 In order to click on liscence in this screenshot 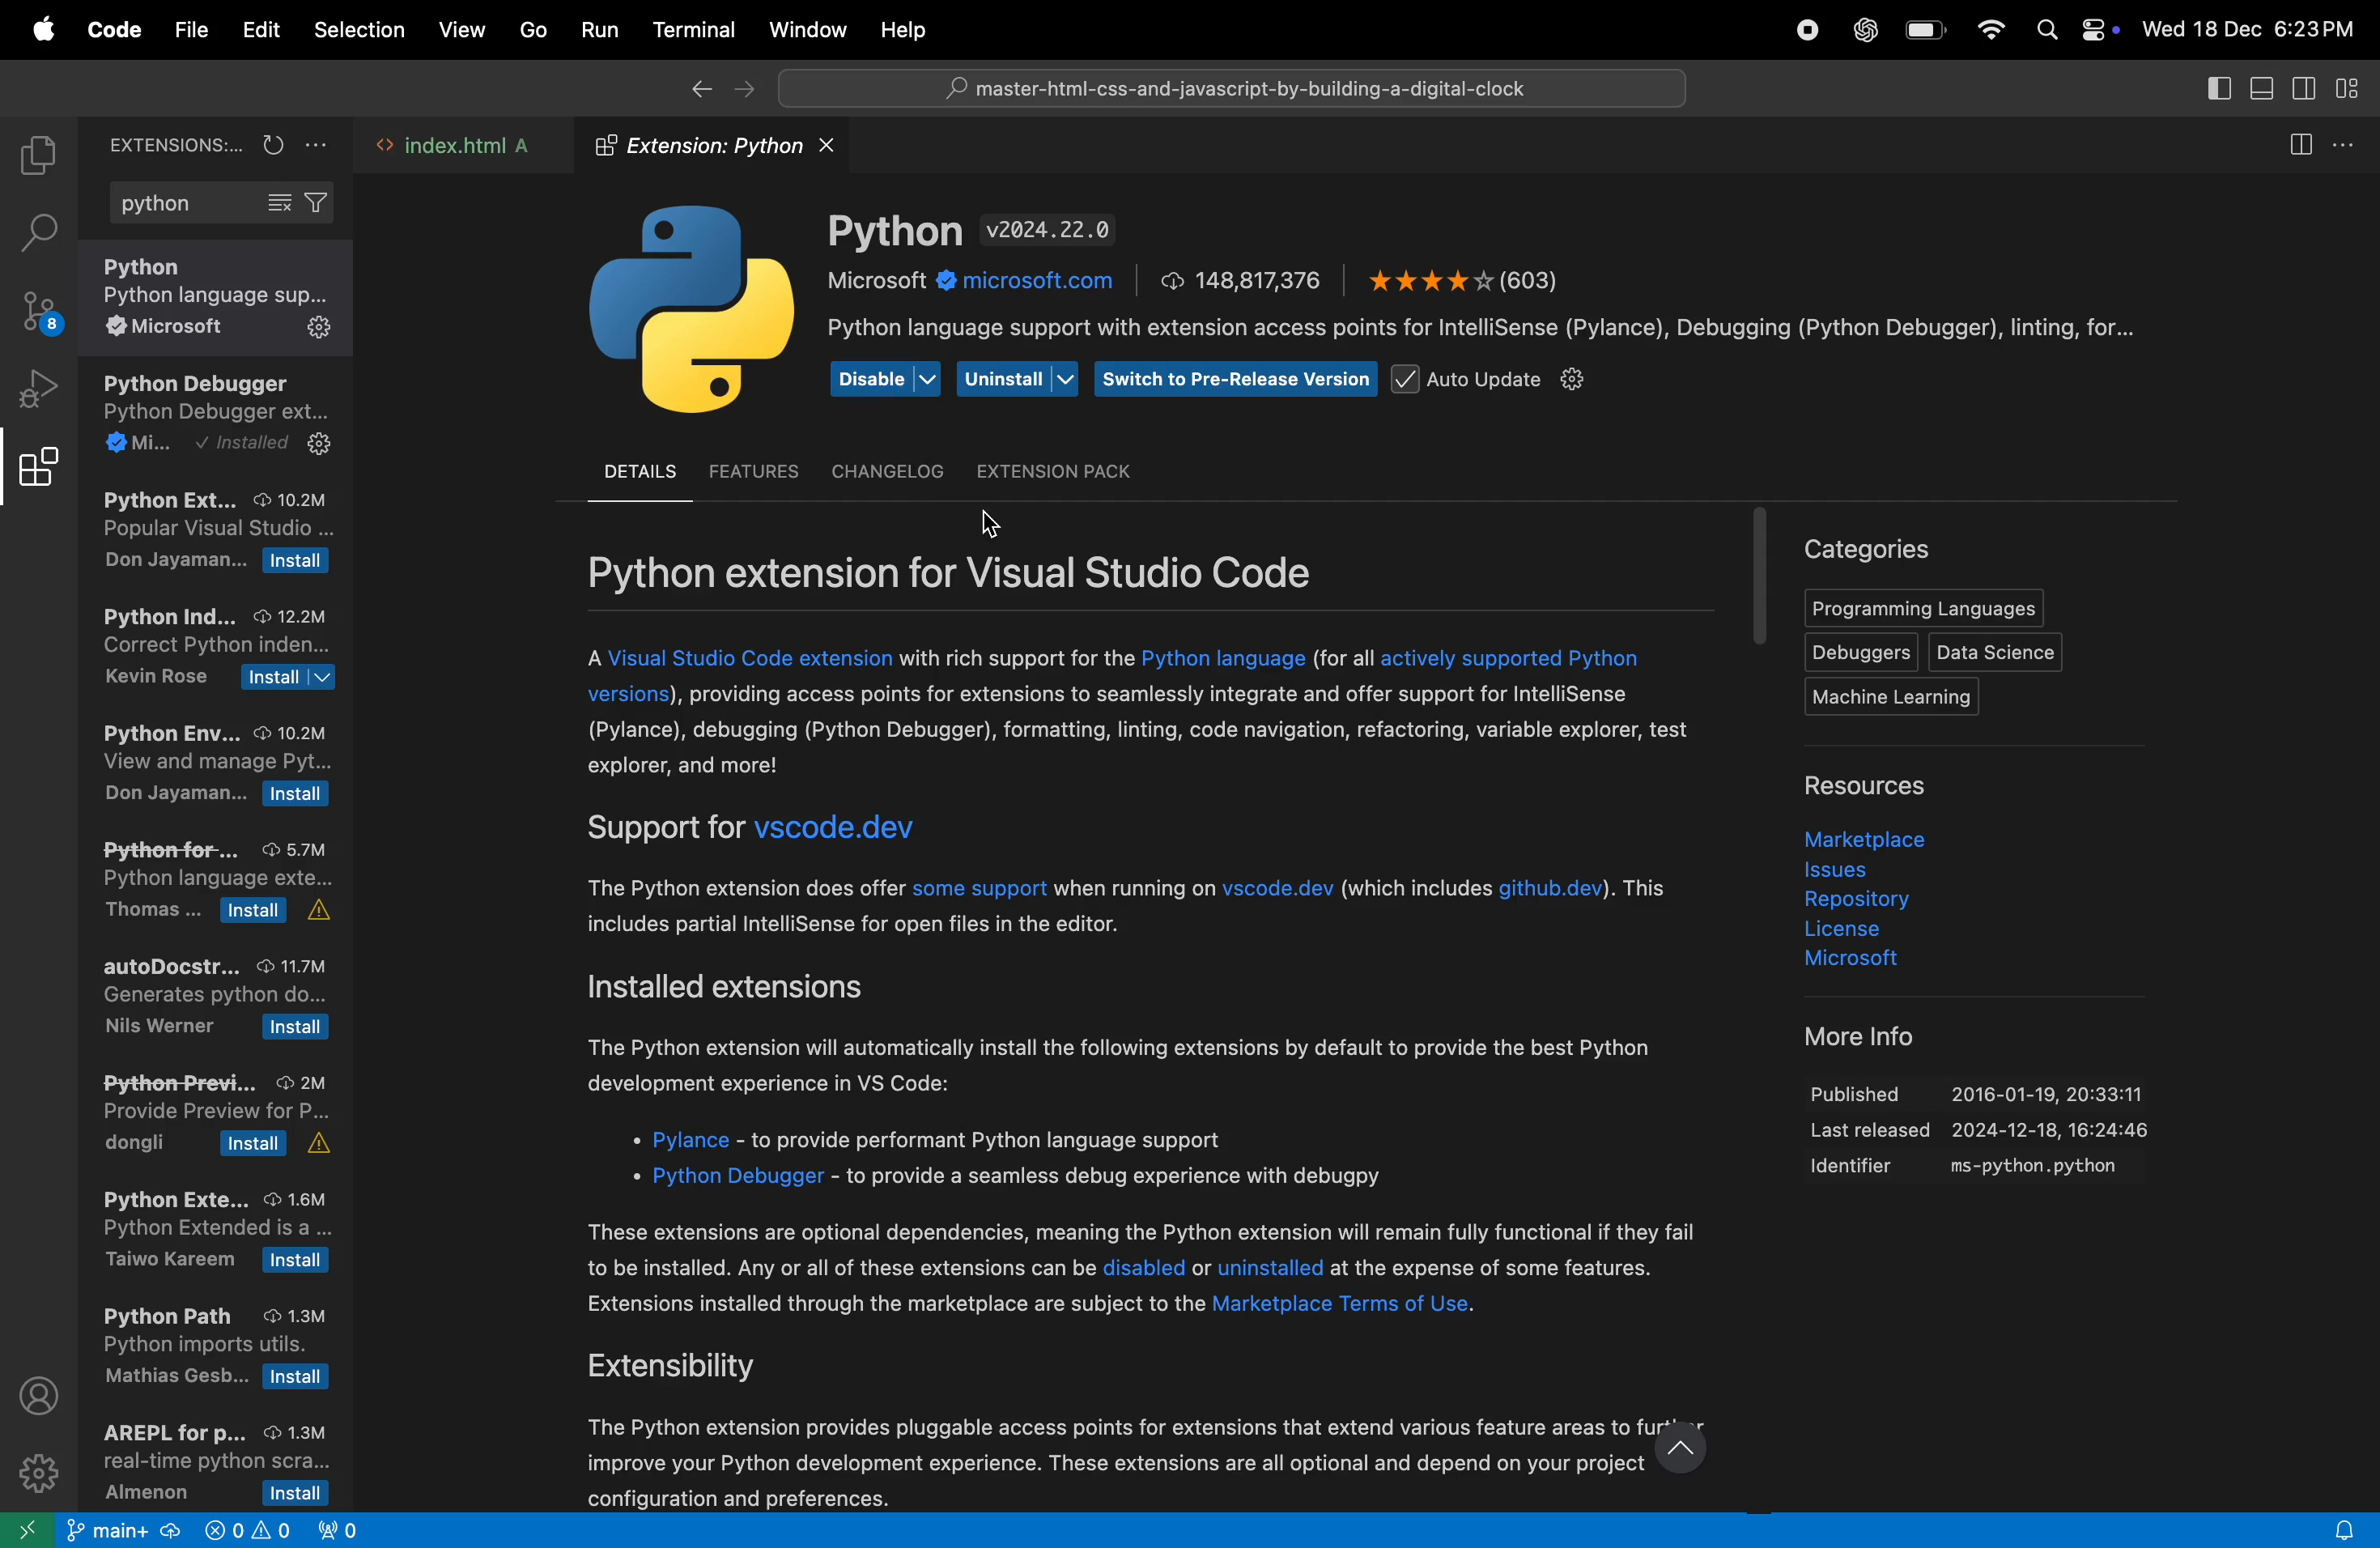, I will do `click(1866, 932)`.